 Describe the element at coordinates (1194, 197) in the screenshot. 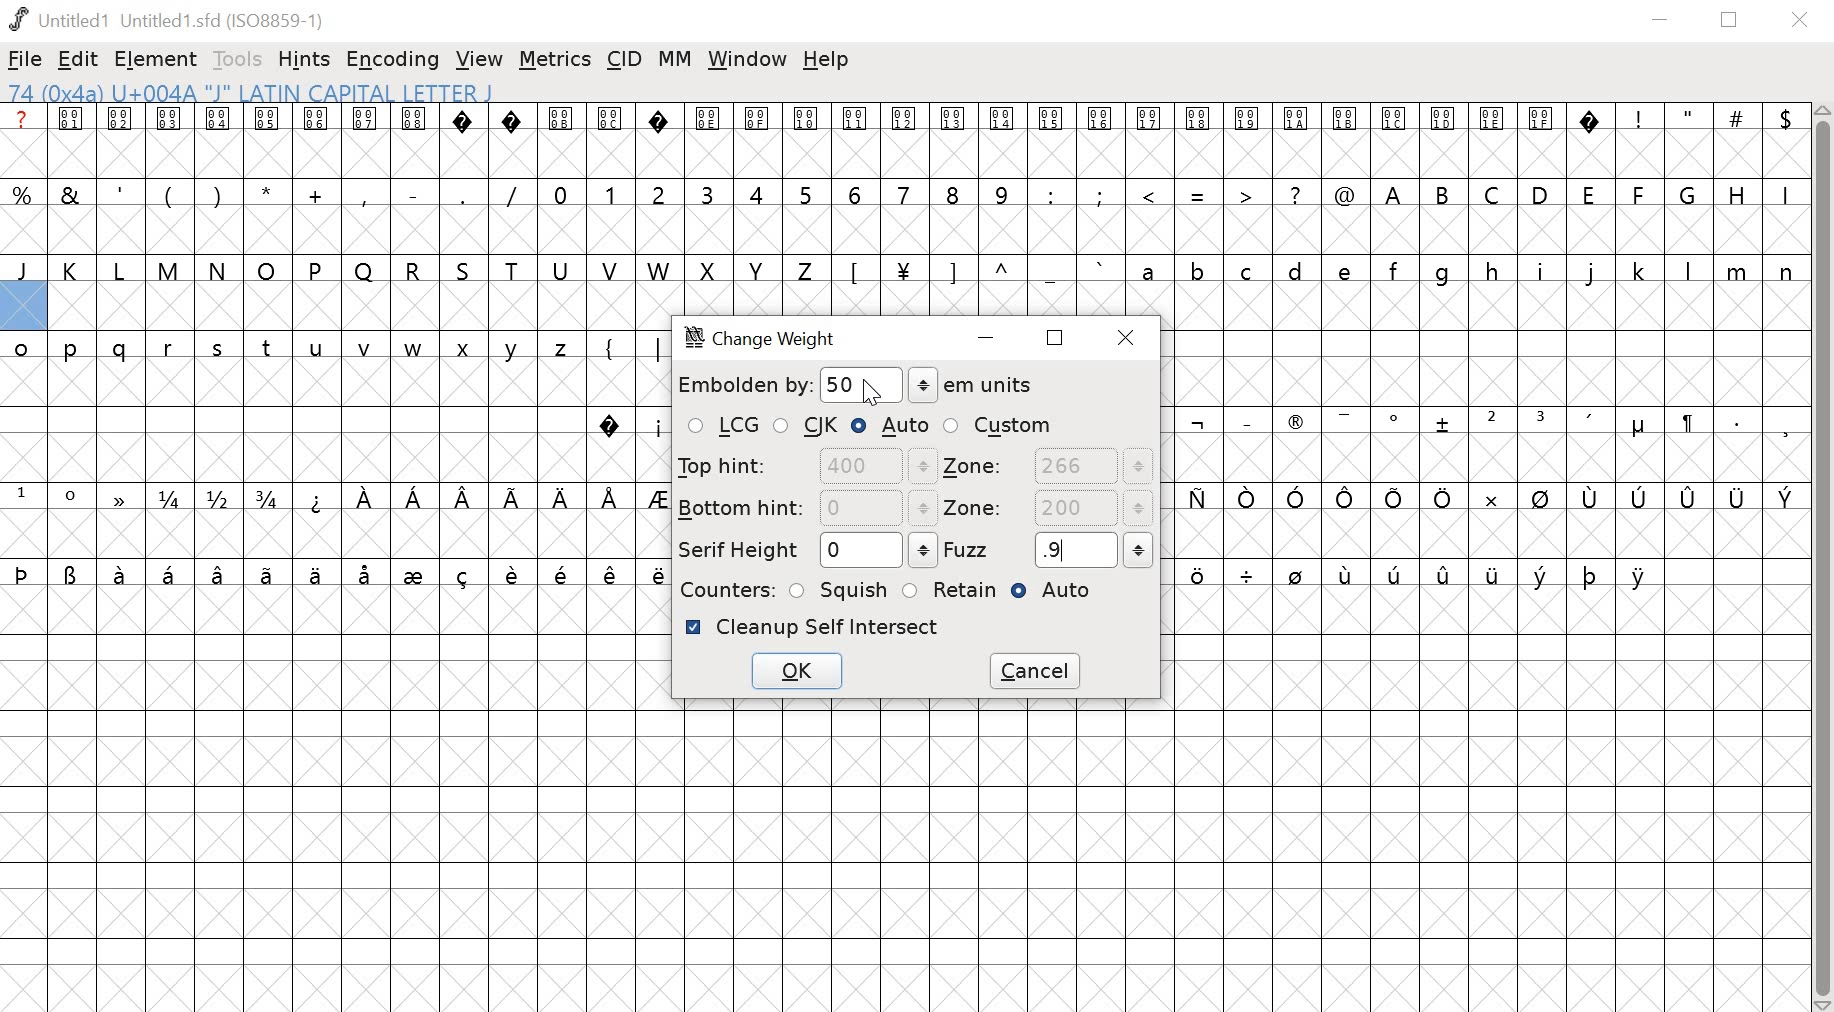

I see `special characters` at that location.